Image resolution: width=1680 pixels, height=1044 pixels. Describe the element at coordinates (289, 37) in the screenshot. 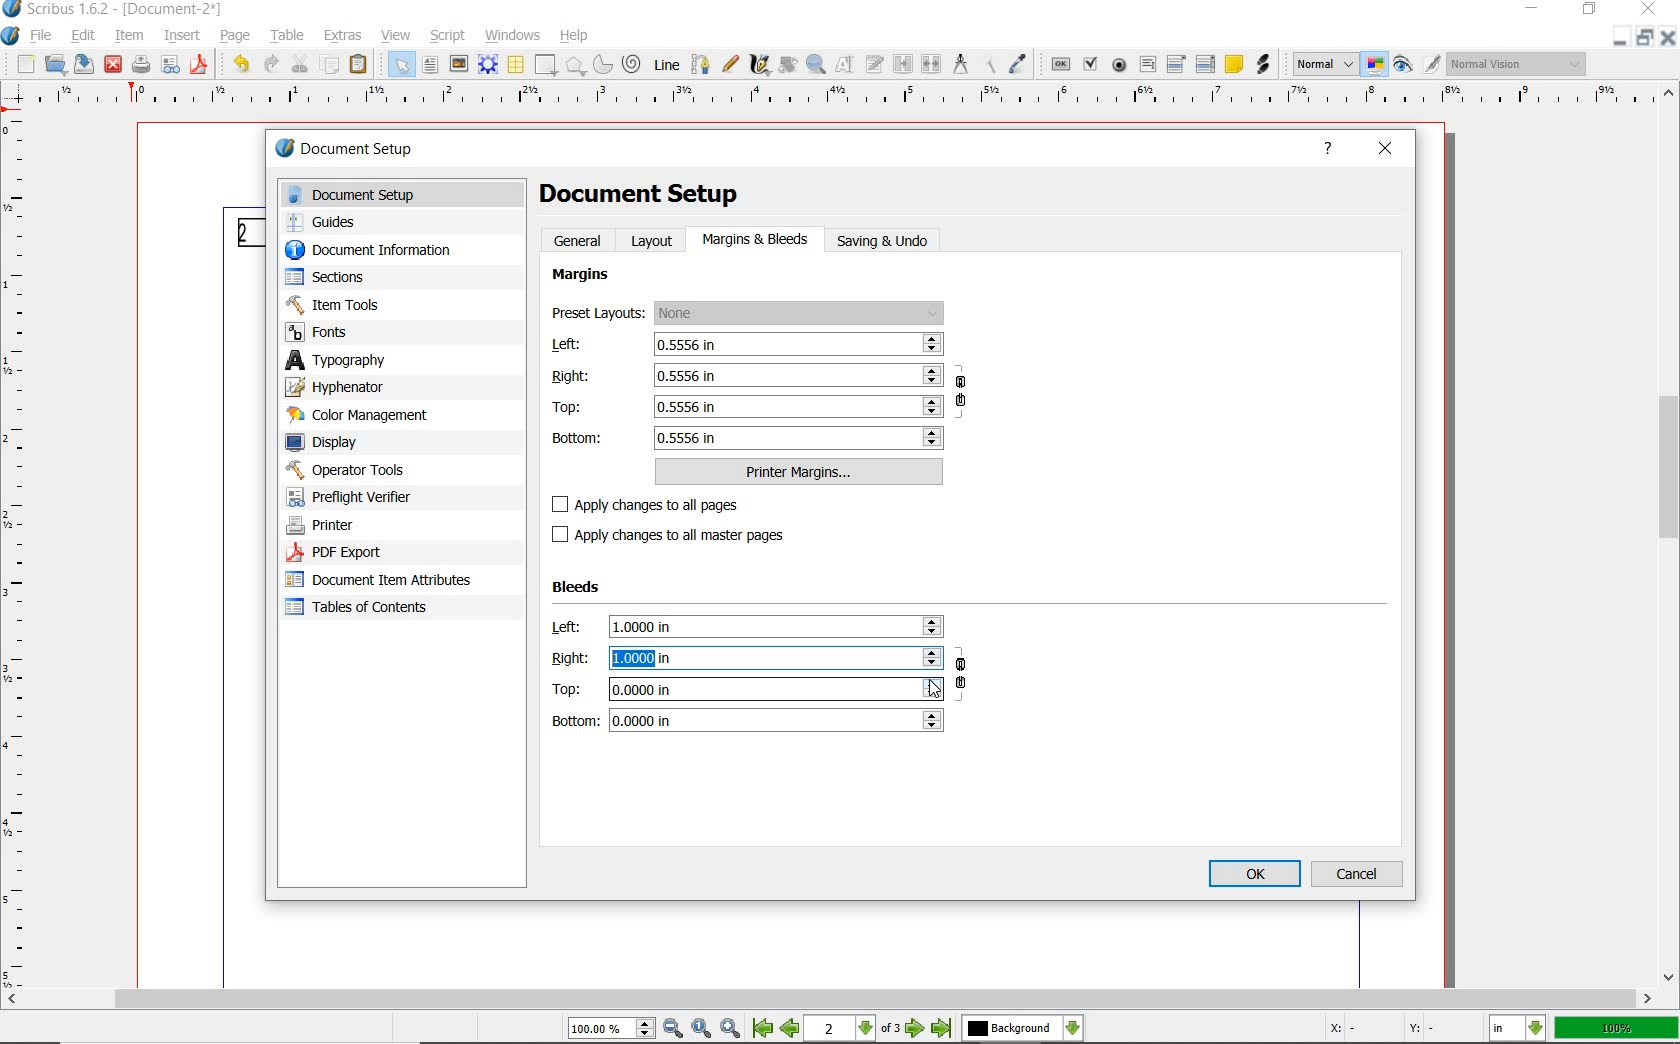

I see `table` at that location.